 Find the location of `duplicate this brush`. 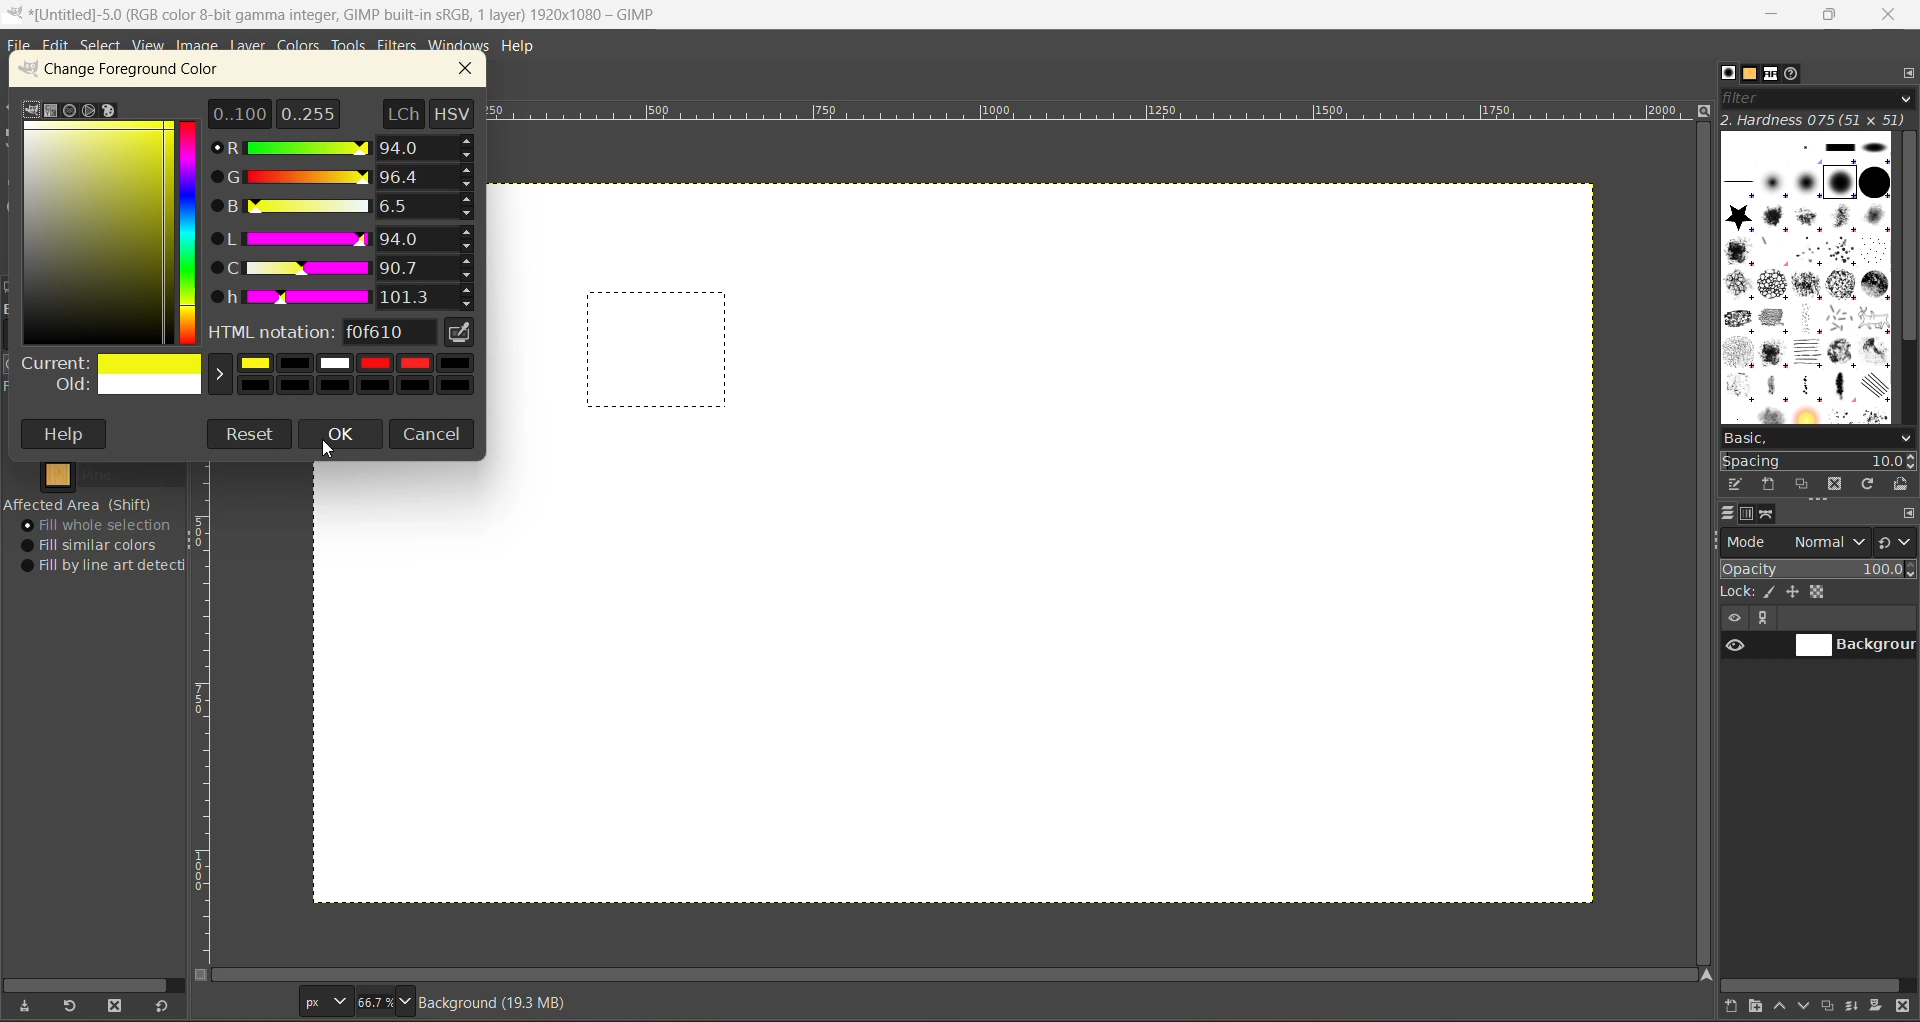

duplicate this brush is located at coordinates (1804, 485).